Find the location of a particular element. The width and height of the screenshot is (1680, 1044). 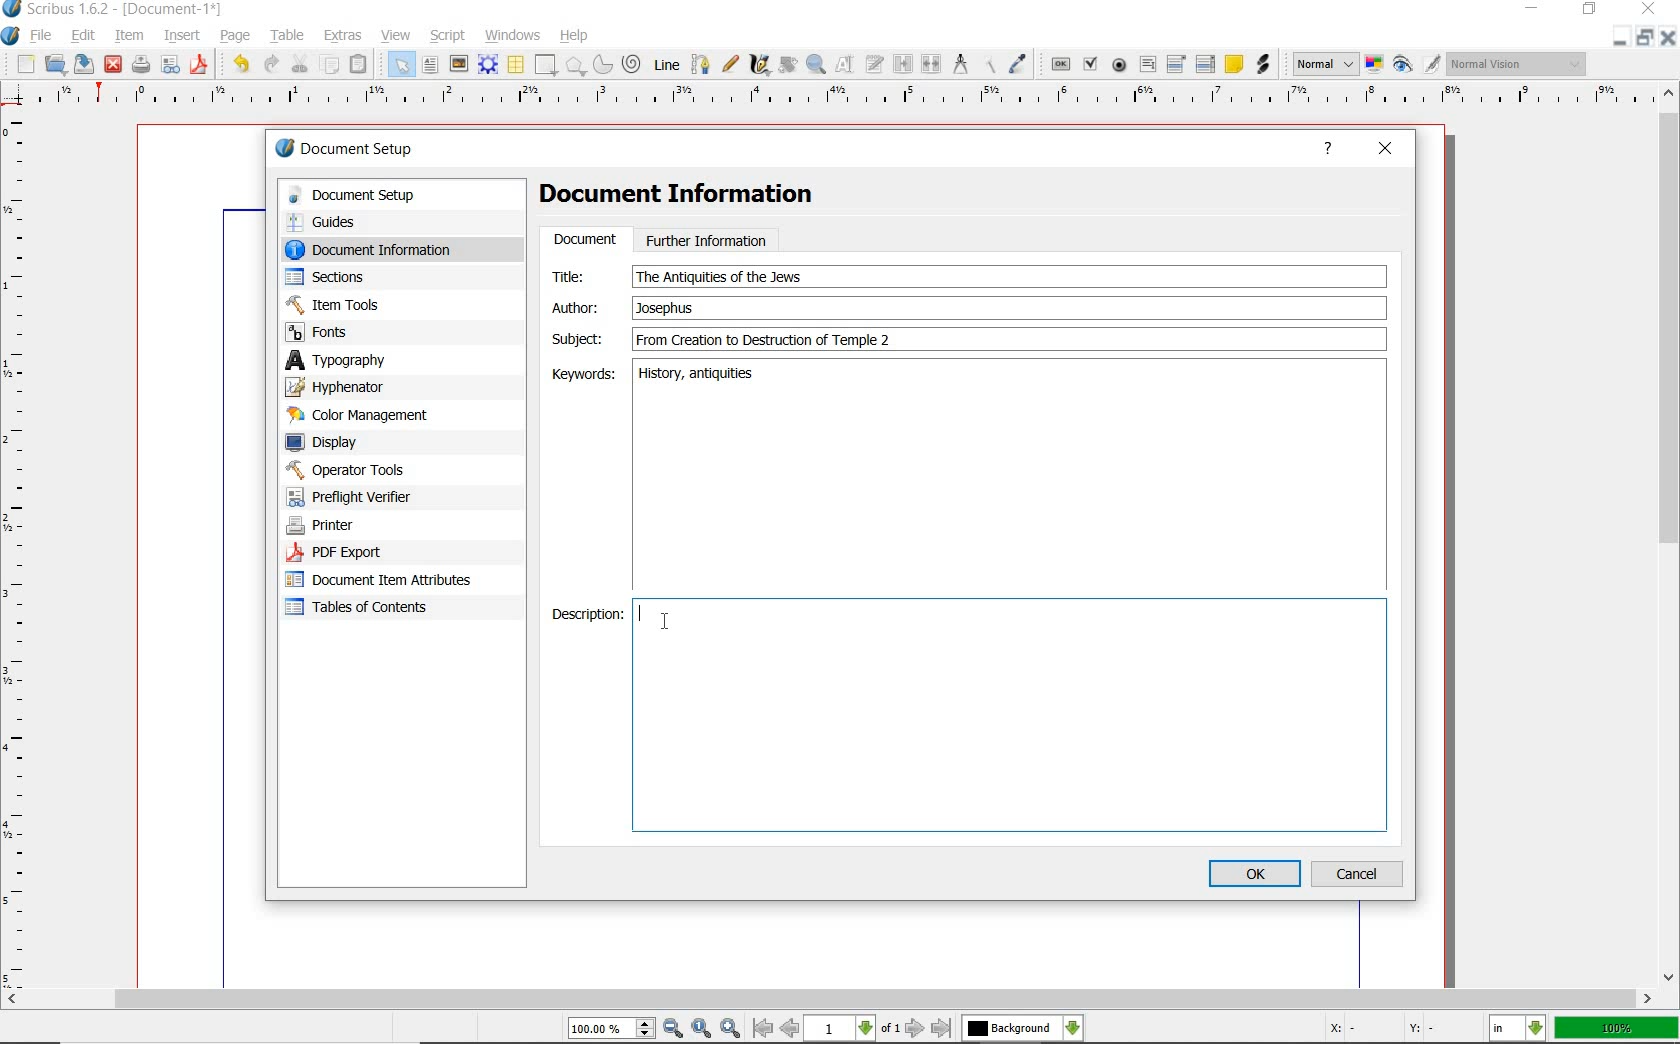

subject is located at coordinates (576, 338).